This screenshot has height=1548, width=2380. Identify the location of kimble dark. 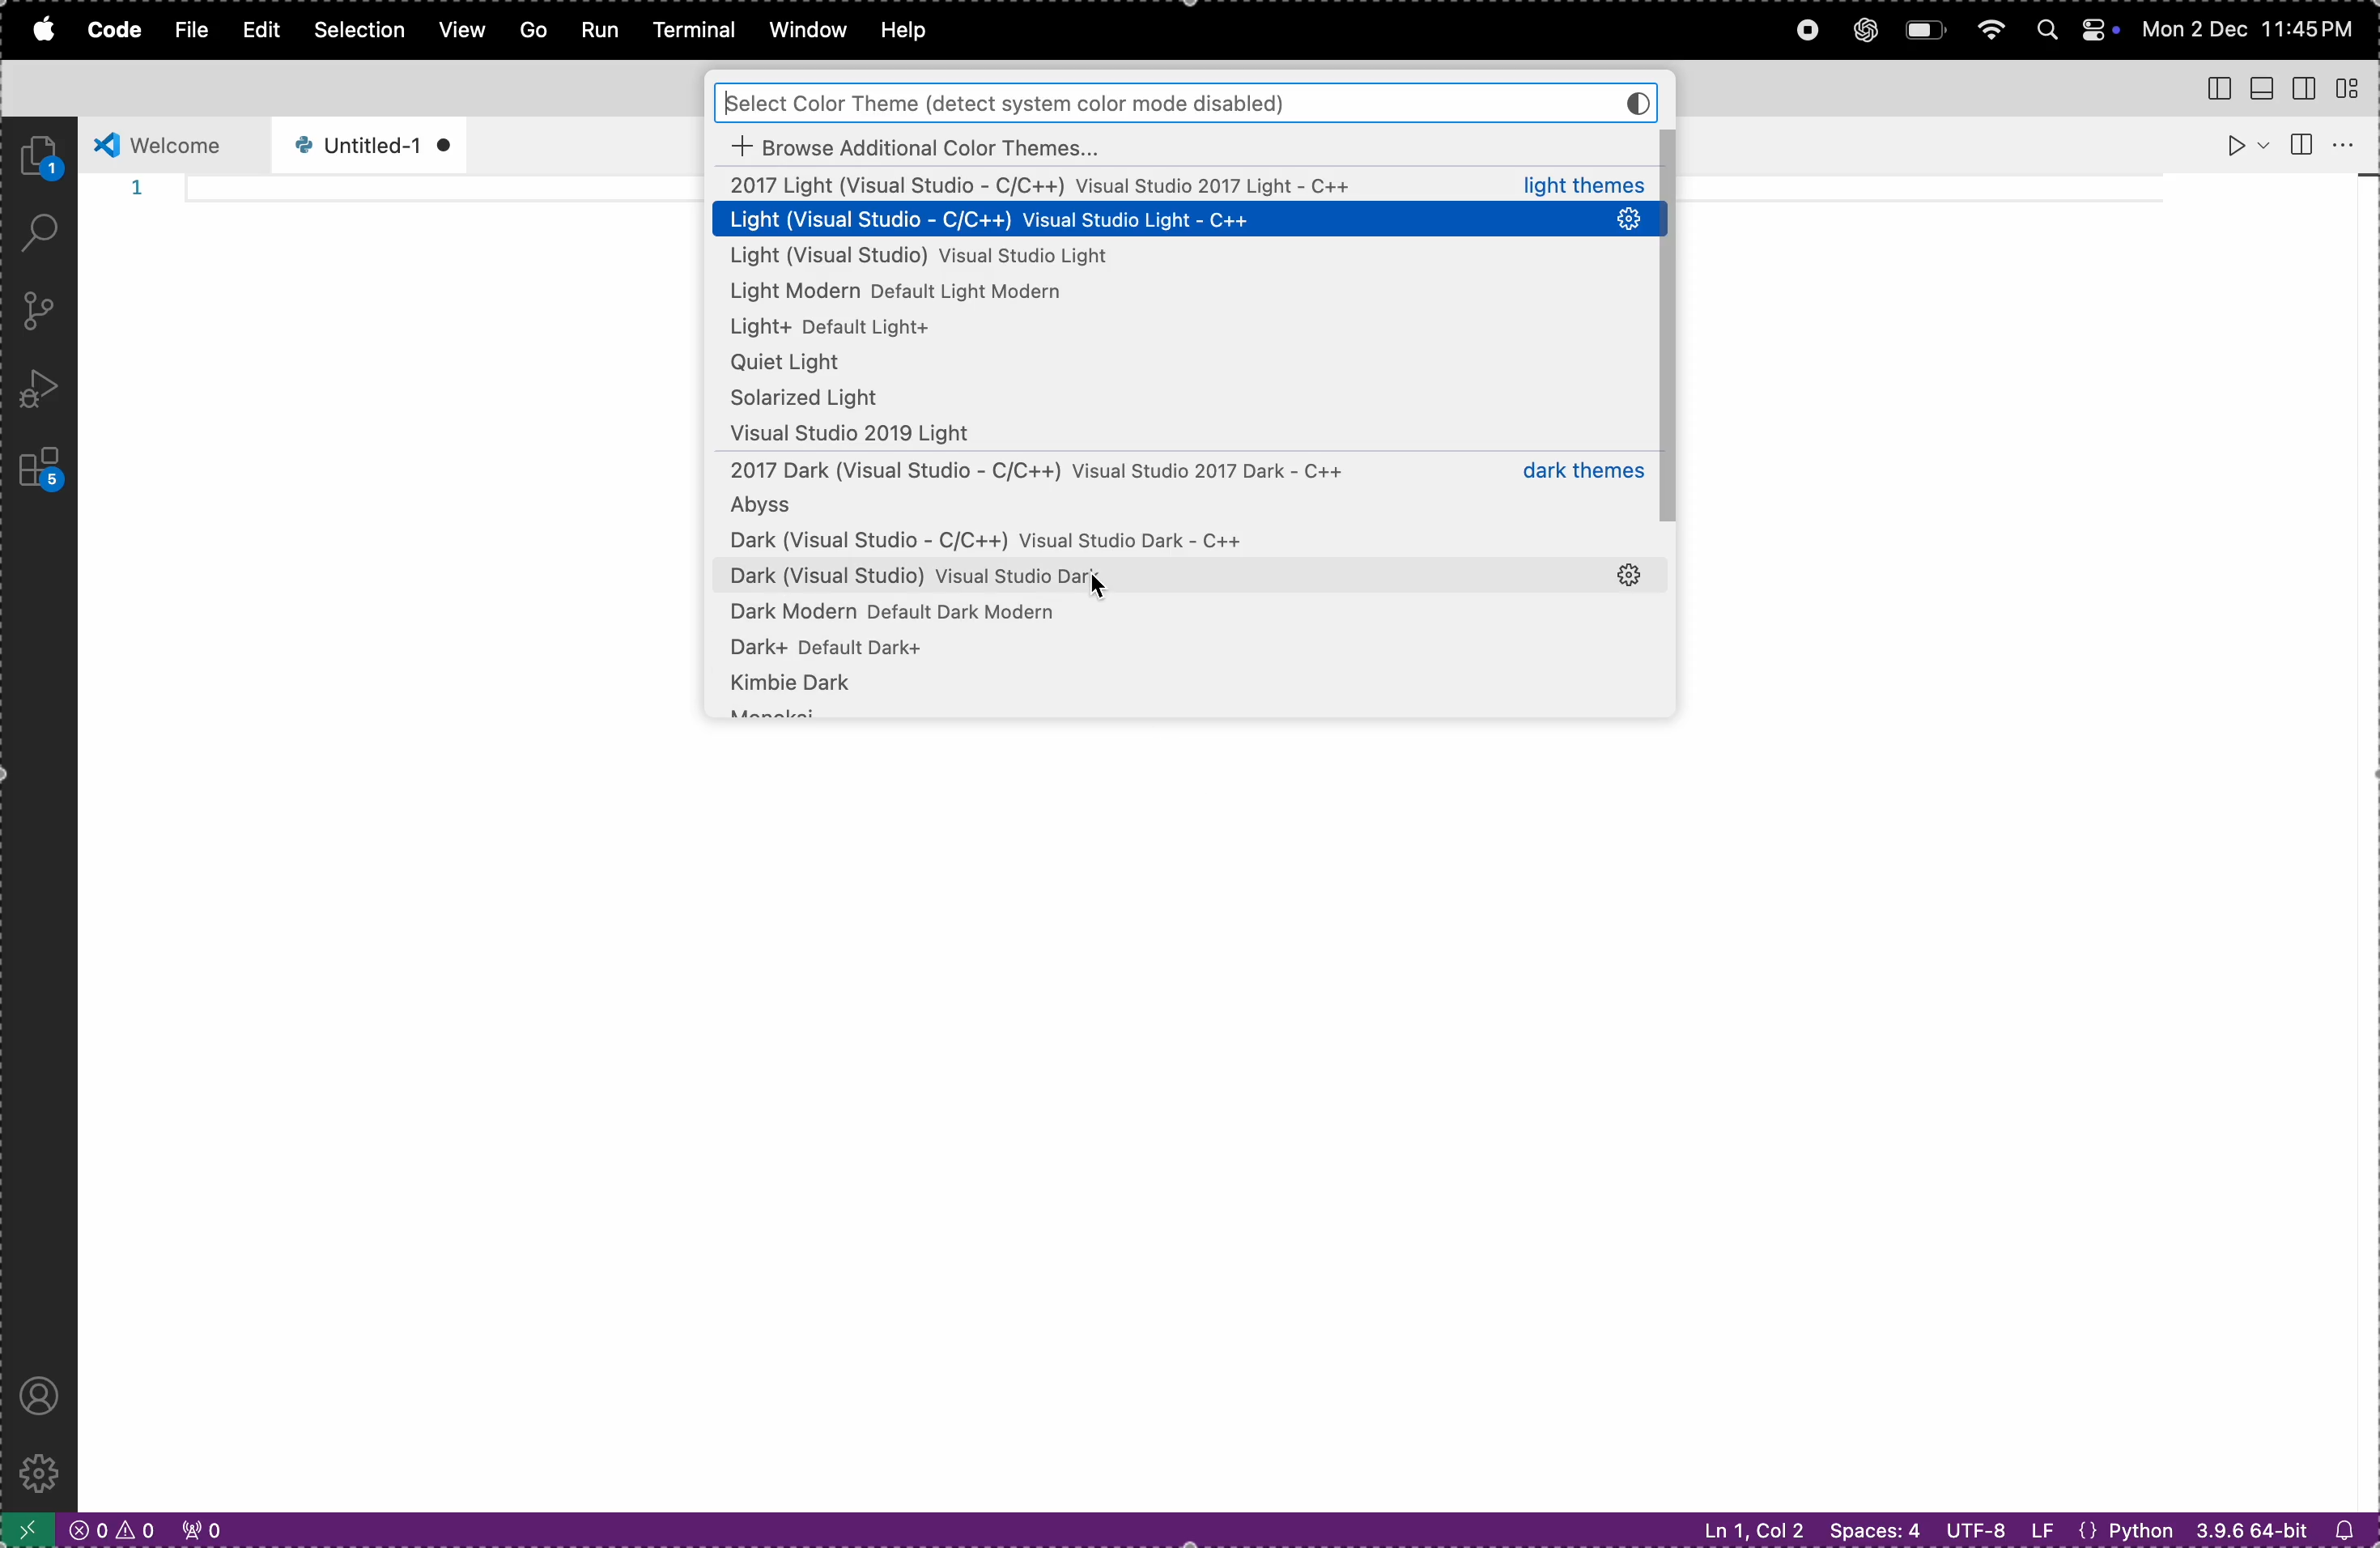
(1183, 693).